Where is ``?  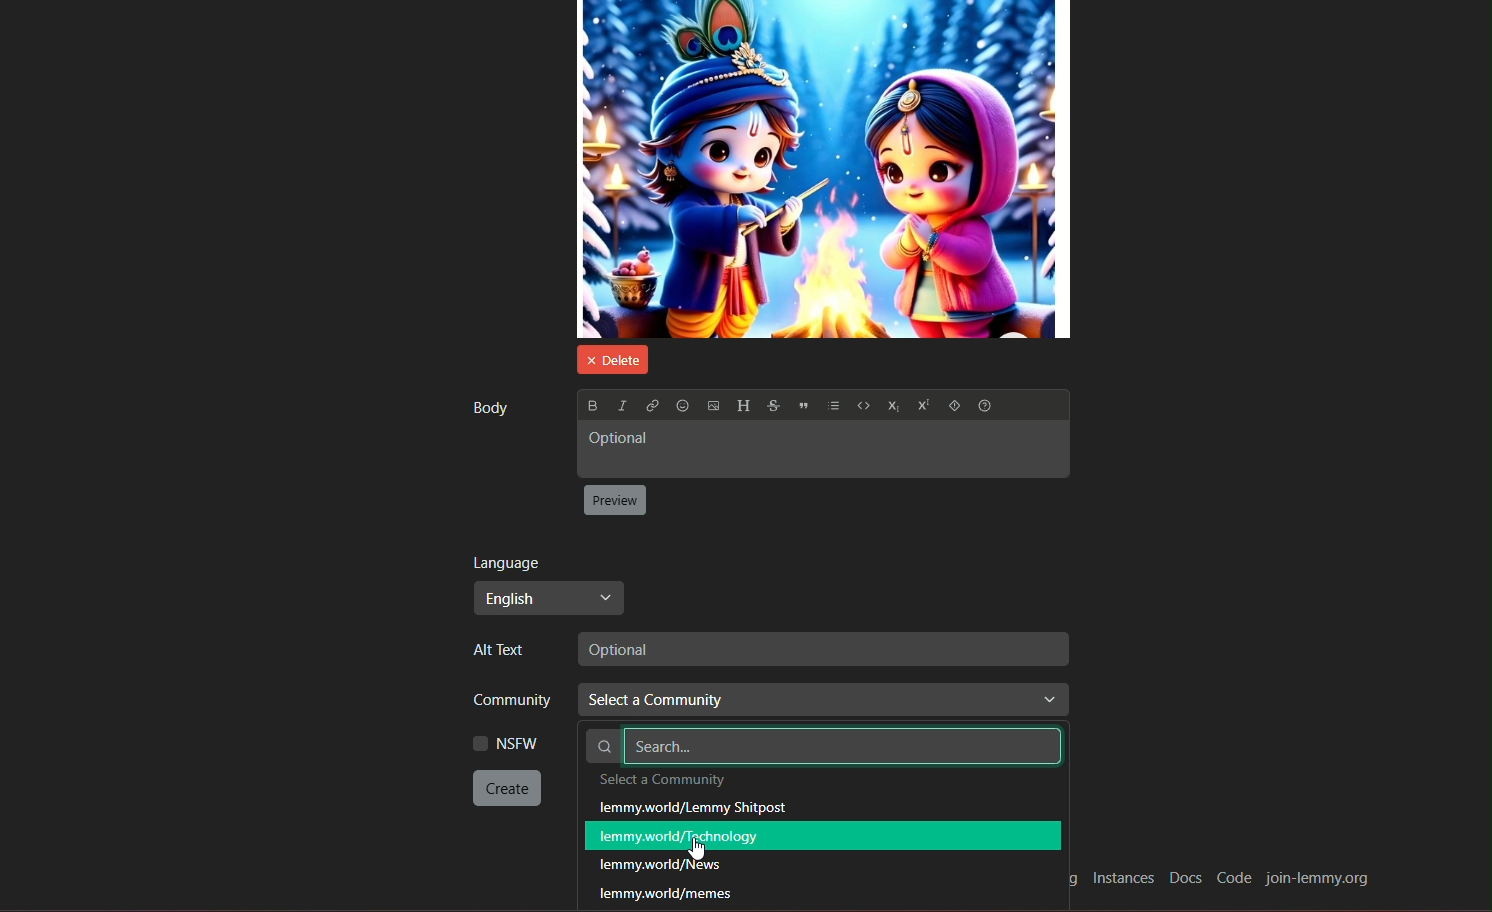  is located at coordinates (862, 408).